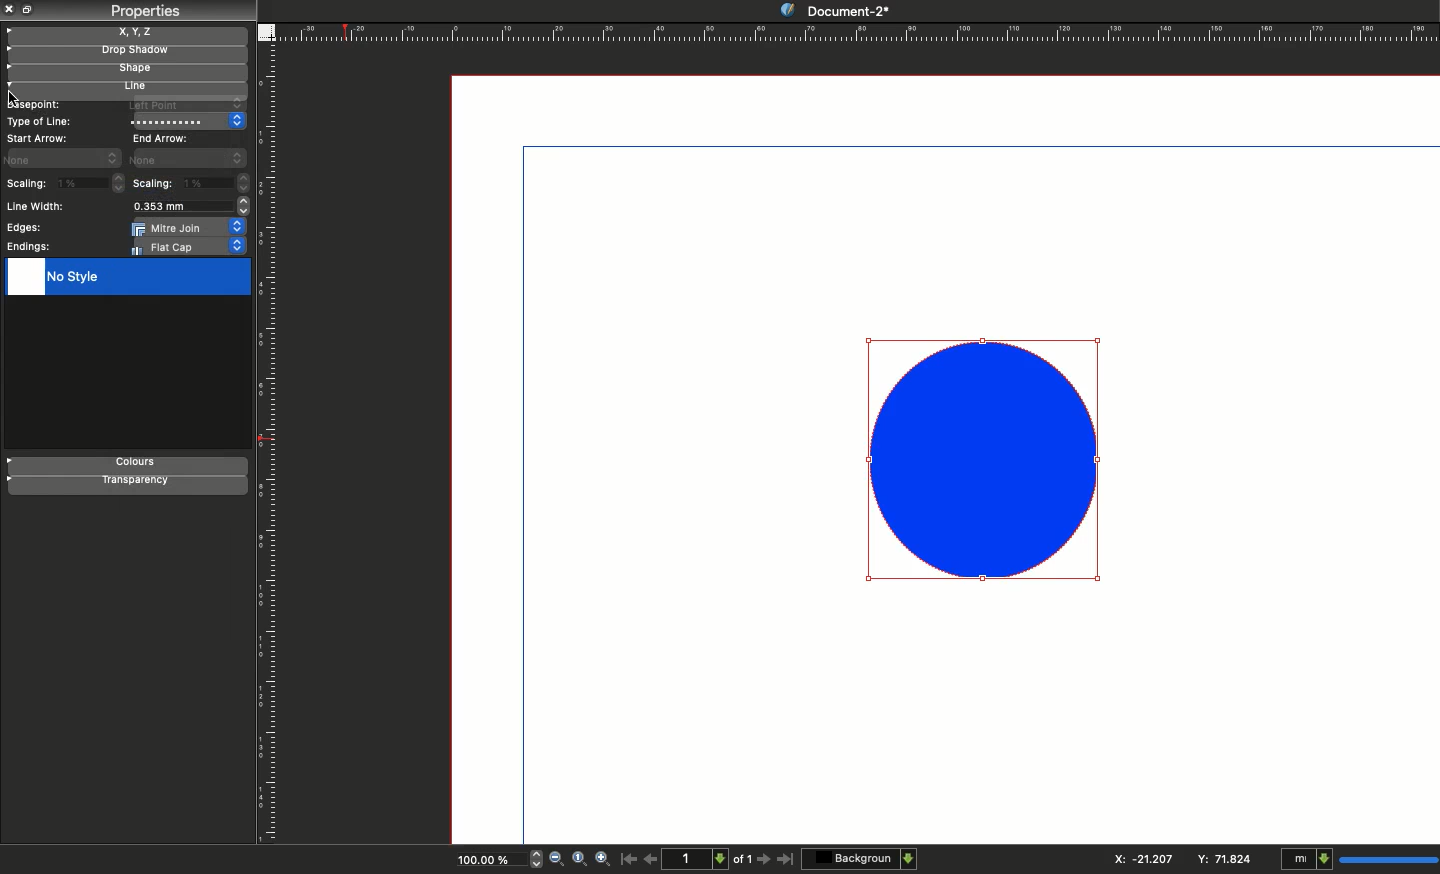  What do you see at coordinates (40, 207) in the screenshot?
I see `Line width` at bounding box center [40, 207].